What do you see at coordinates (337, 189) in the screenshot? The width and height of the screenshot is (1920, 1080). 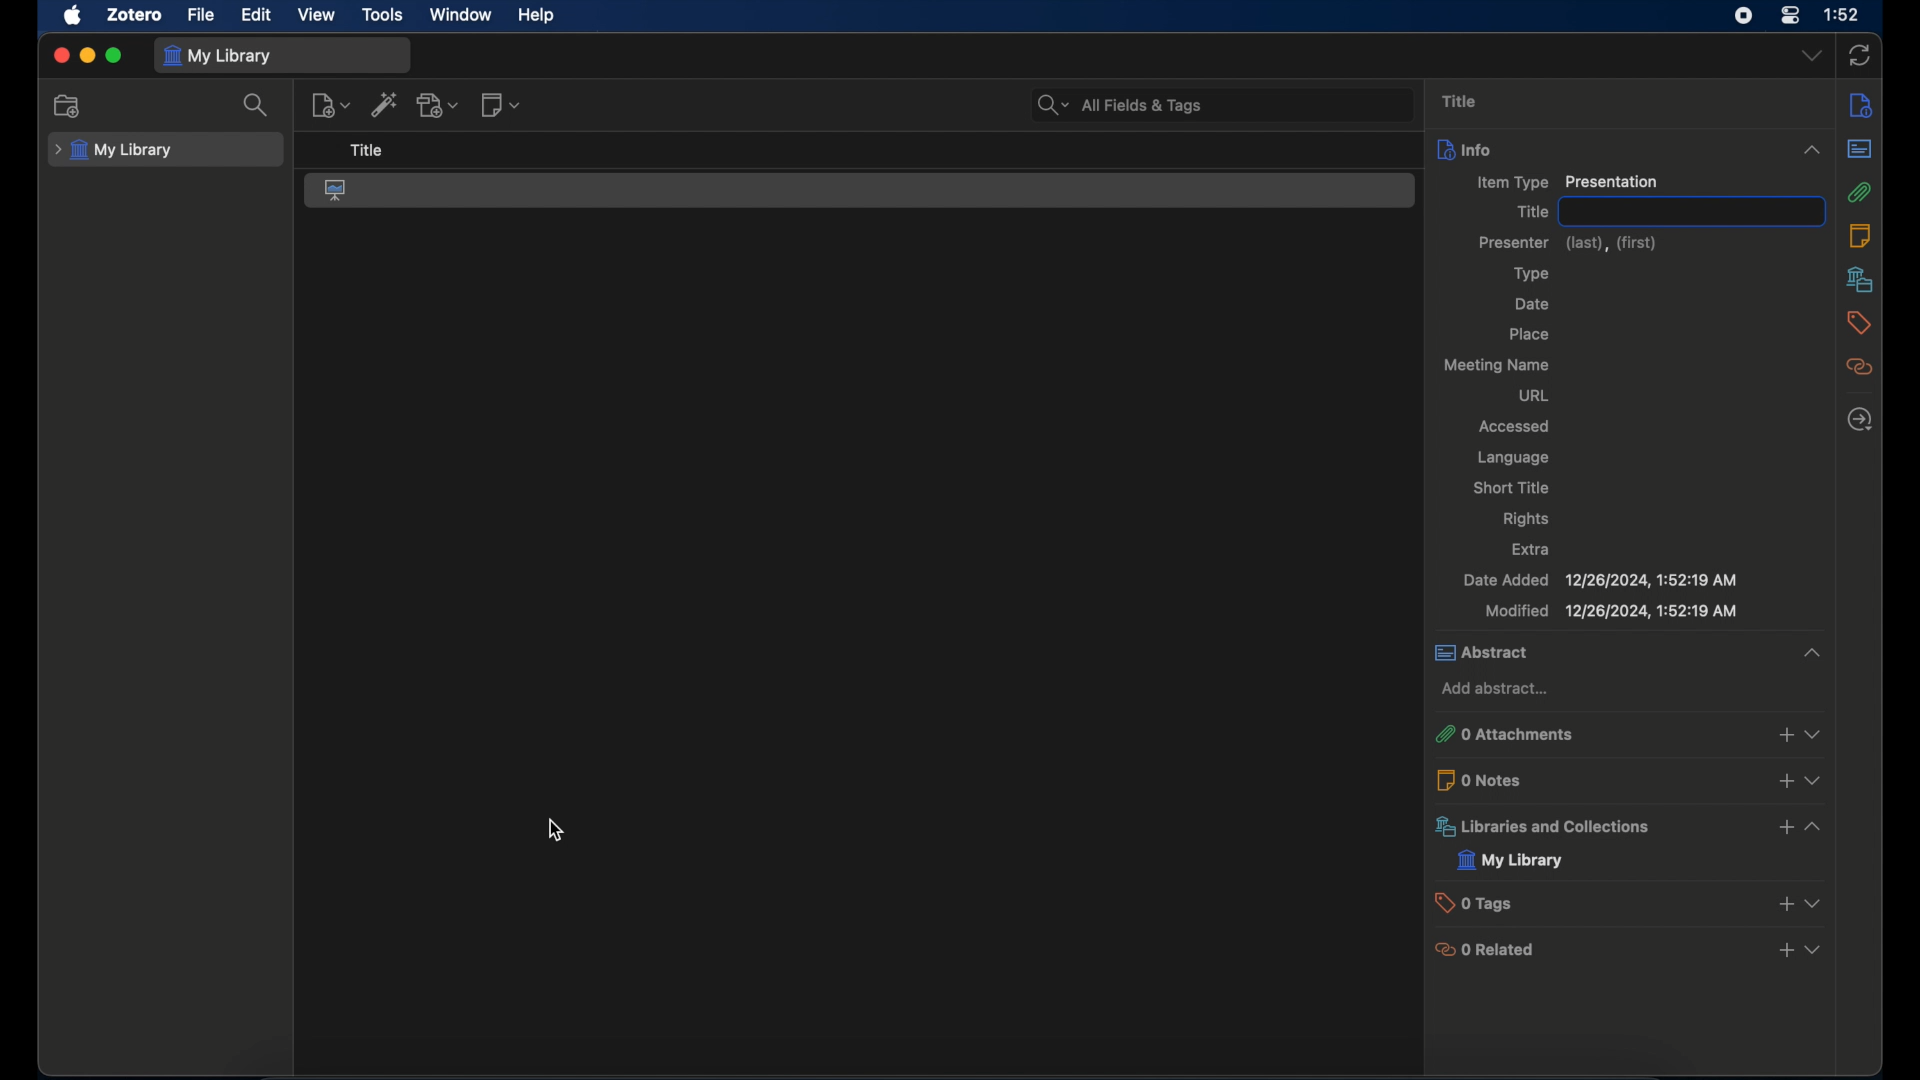 I see `presentation` at bounding box center [337, 189].